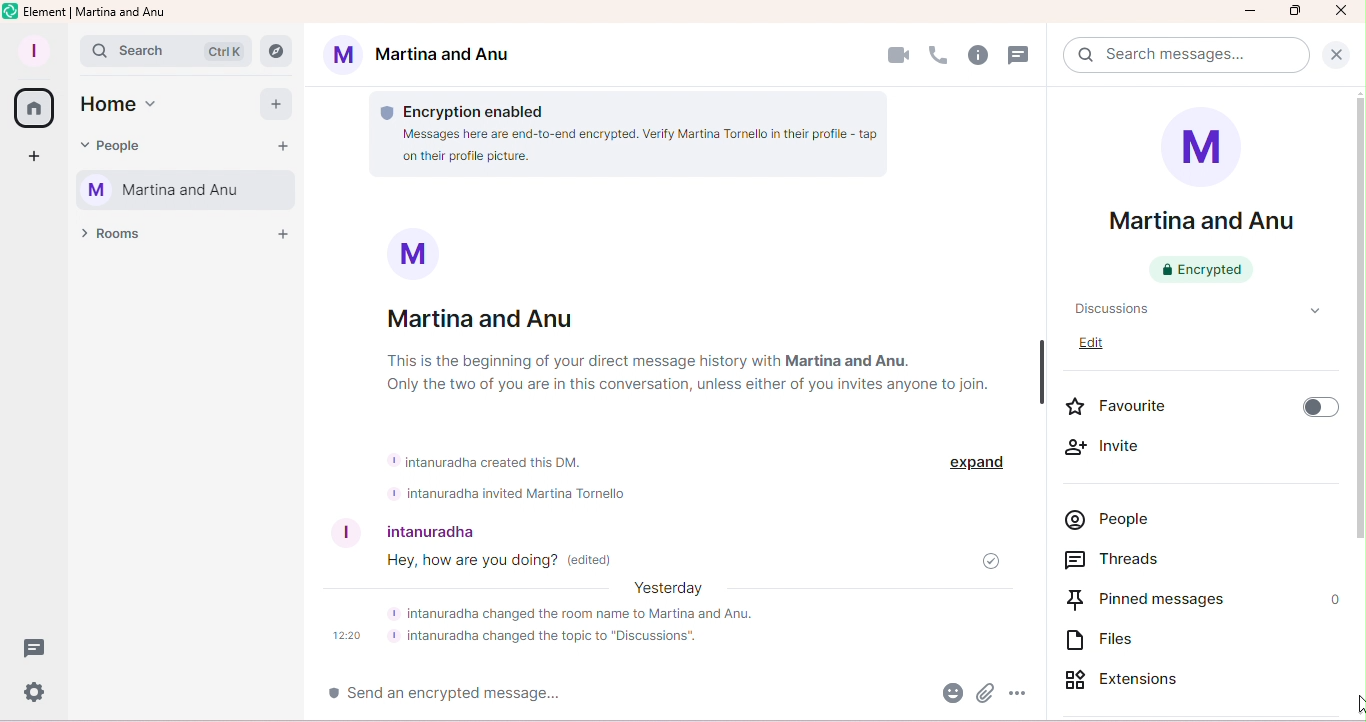  Describe the element at coordinates (425, 57) in the screenshot. I see `Martina and Anu` at that location.